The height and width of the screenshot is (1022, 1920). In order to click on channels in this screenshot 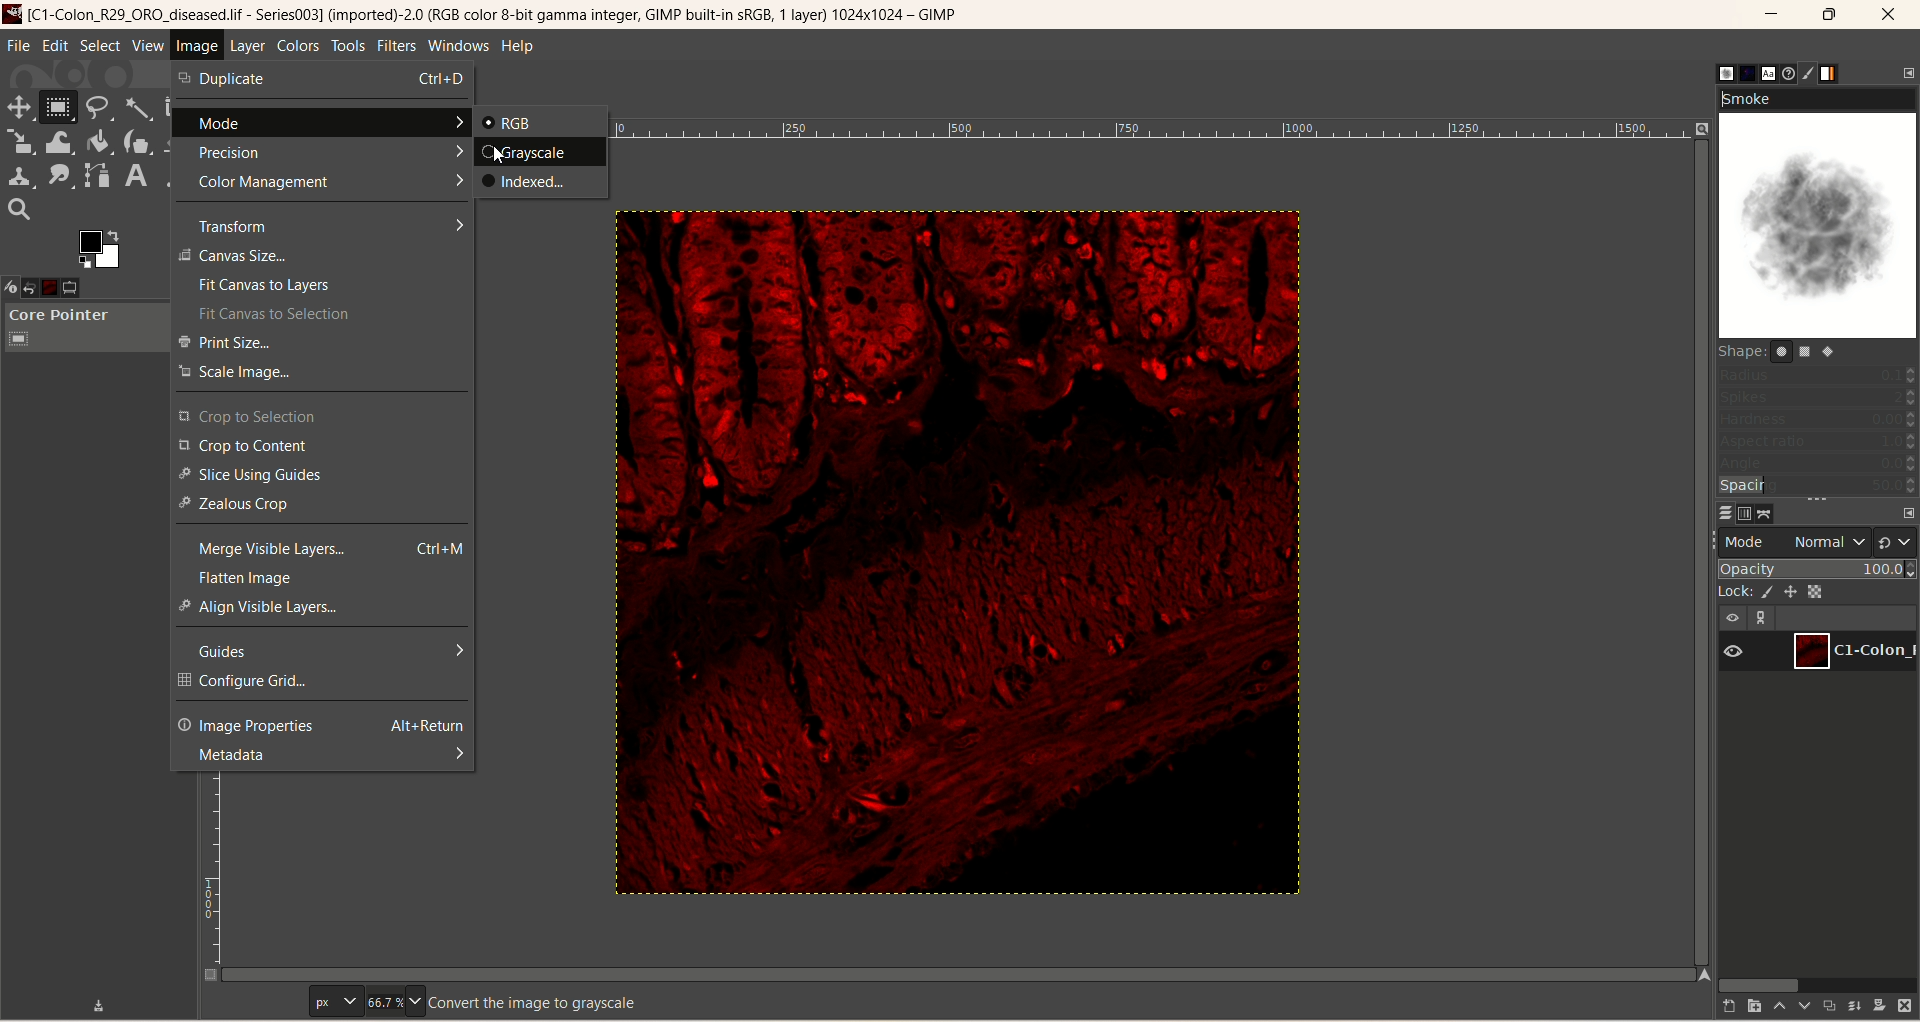, I will do `click(1748, 514)`.